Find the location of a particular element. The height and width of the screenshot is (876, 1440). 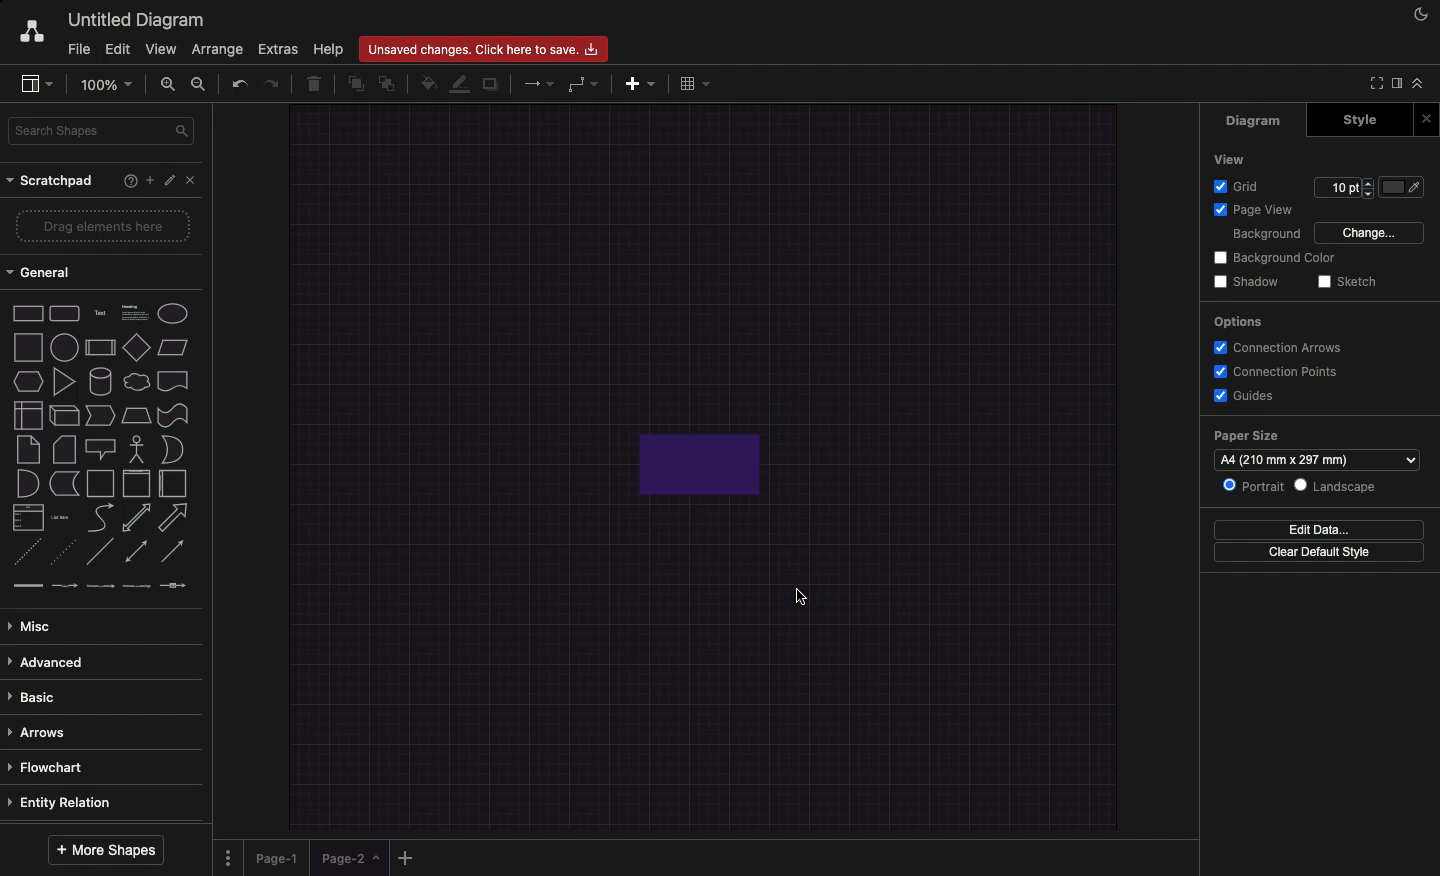

Edit is located at coordinates (170, 181).